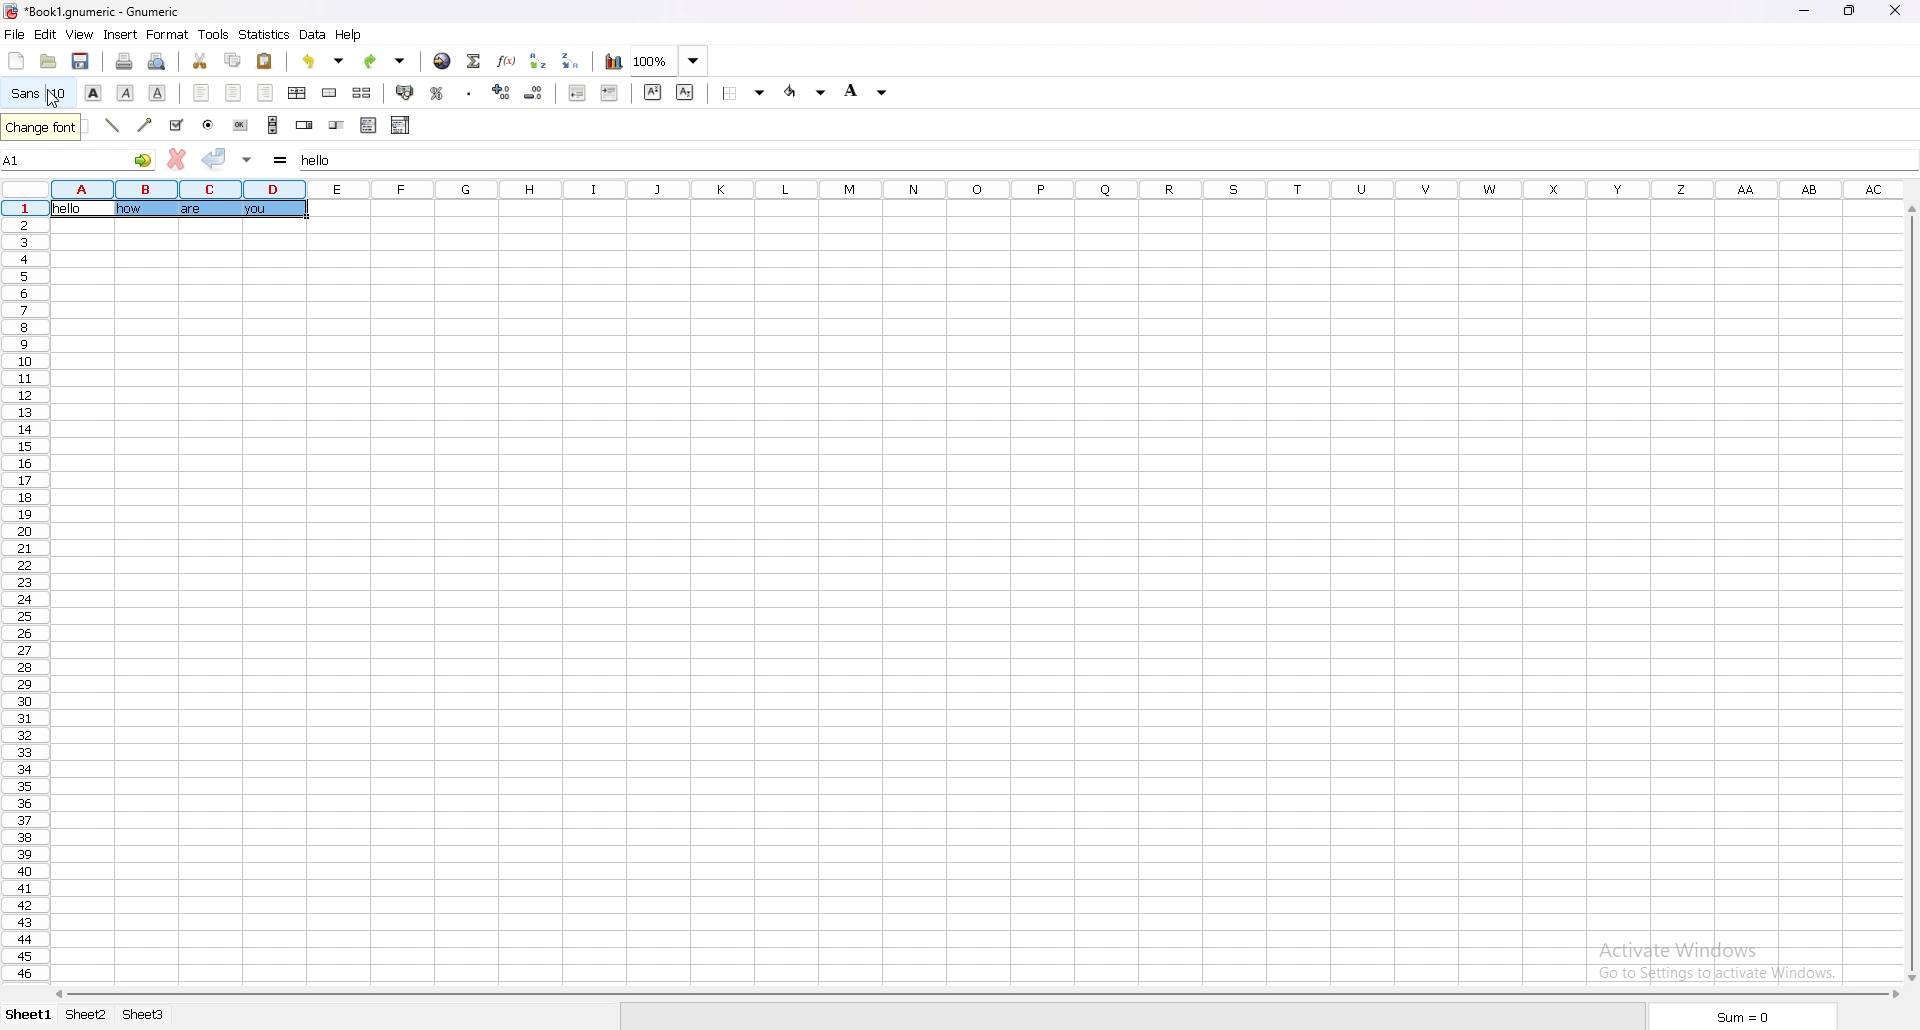 The image size is (1920, 1030). What do you see at coordinates (468, 92) in the screenshot?
I see `thousand separator` at bounding box center [468, 92].